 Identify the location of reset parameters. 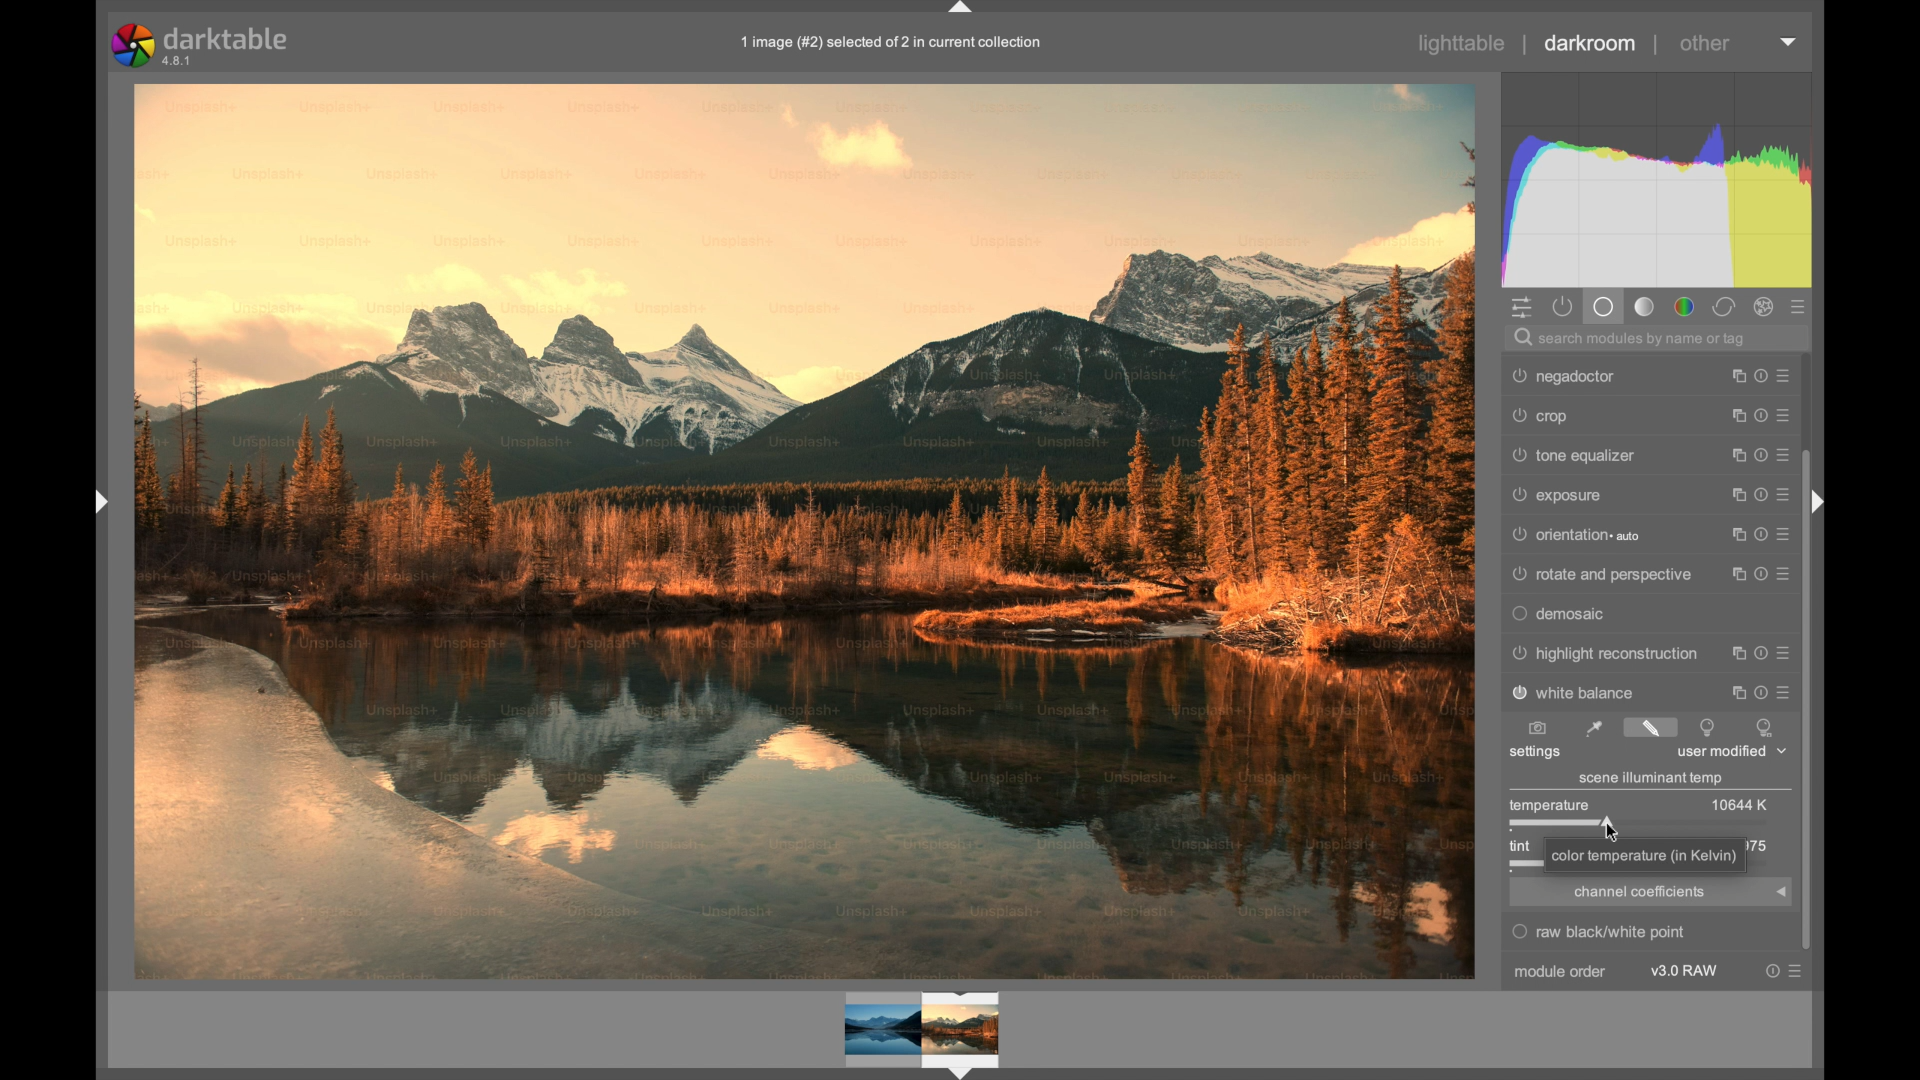
(1762, 489).